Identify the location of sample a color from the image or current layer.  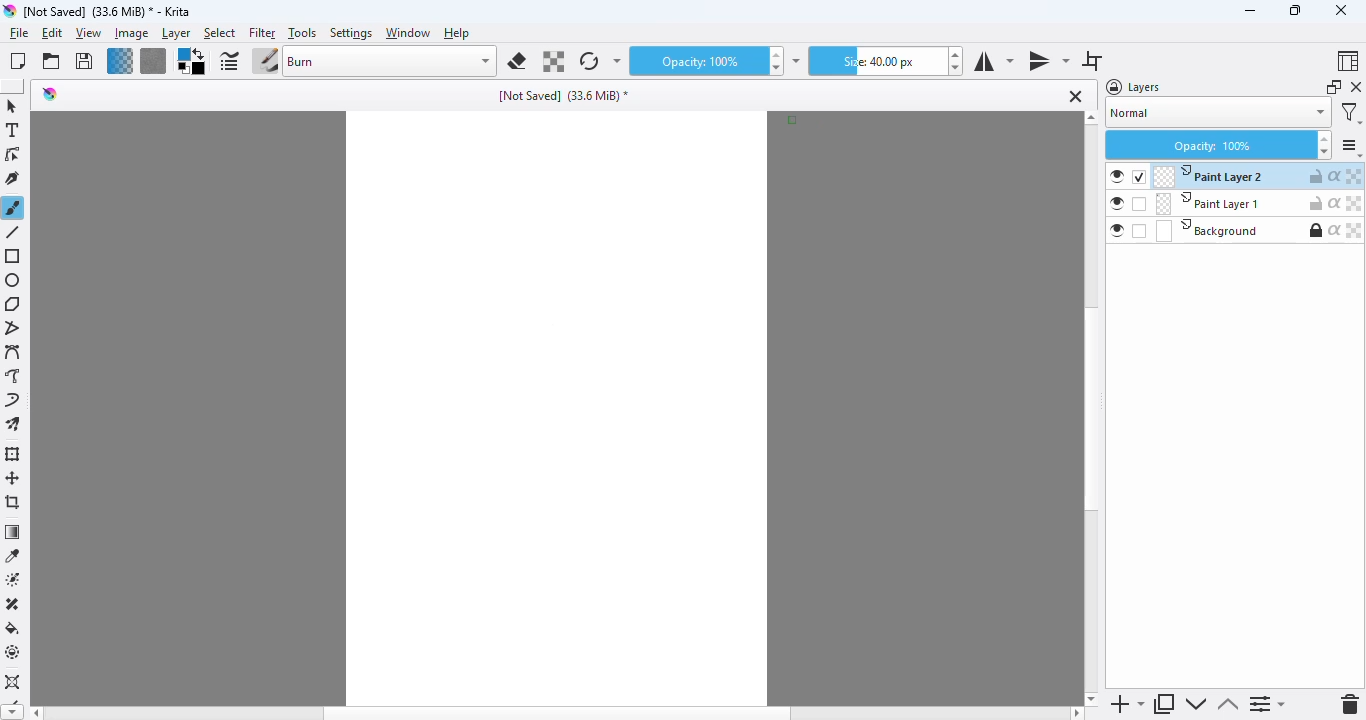
(13, 555).